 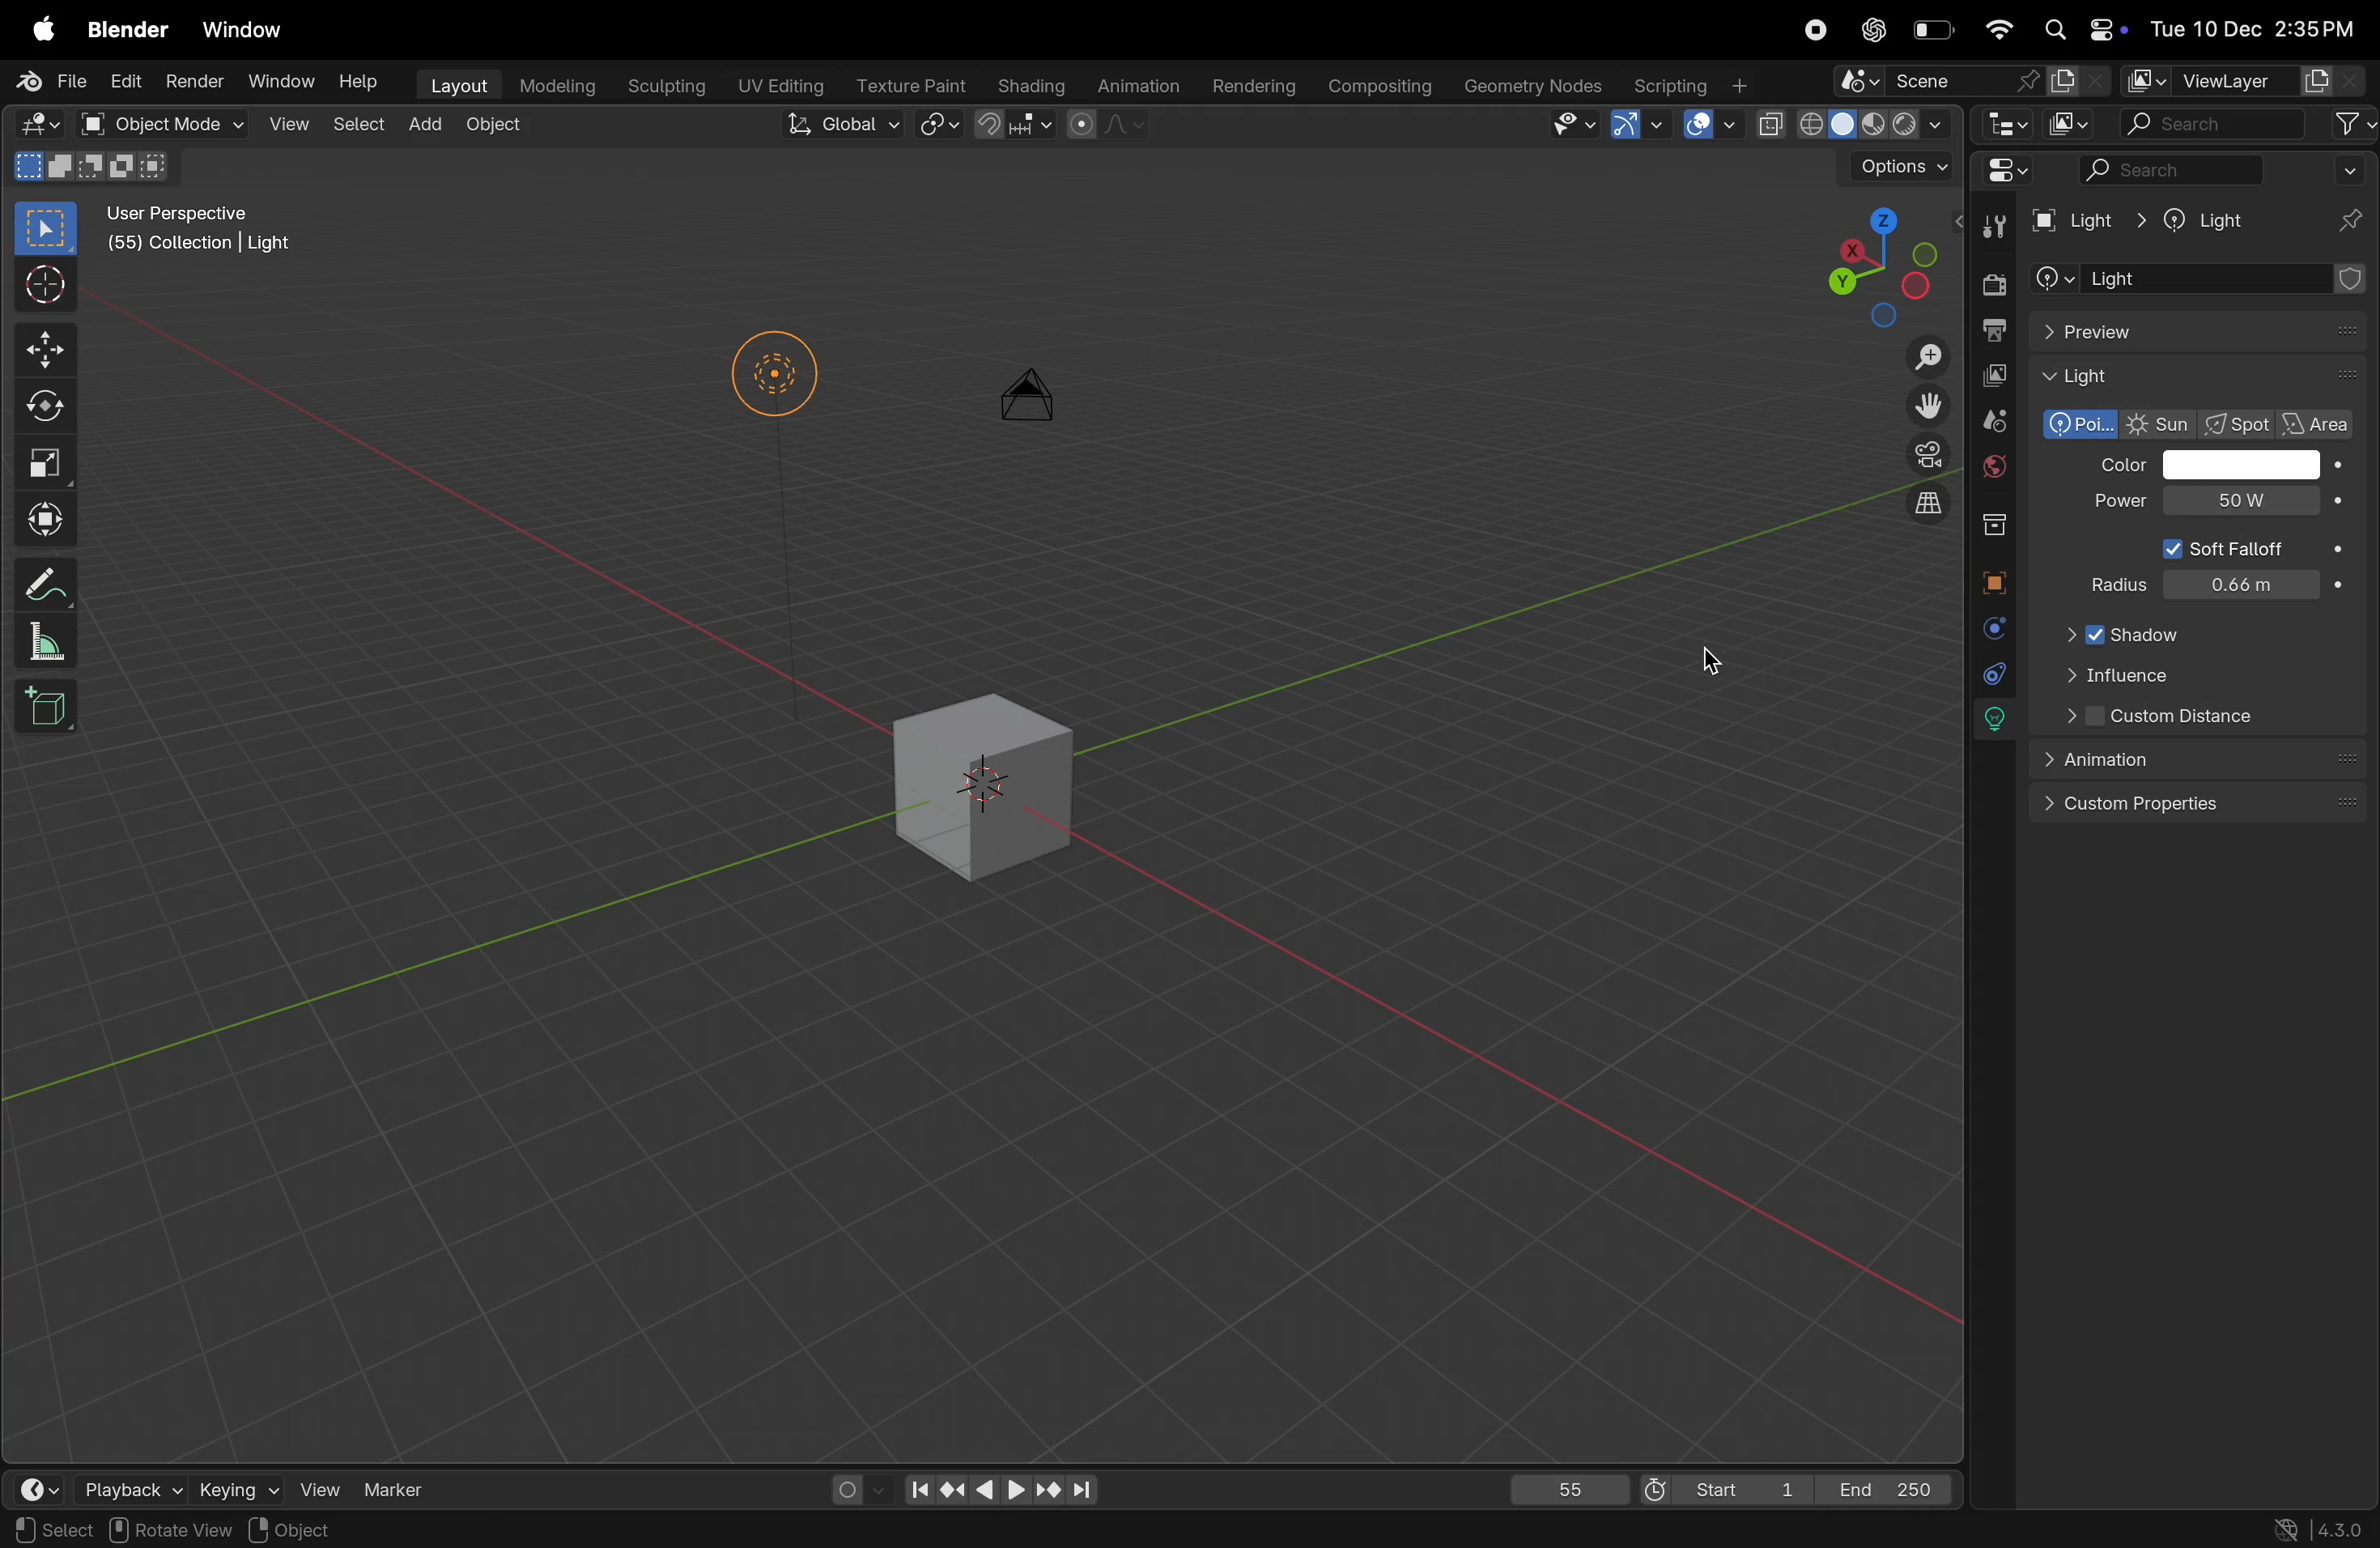 I want to click on Zoom, so click(x=1932, y=360).